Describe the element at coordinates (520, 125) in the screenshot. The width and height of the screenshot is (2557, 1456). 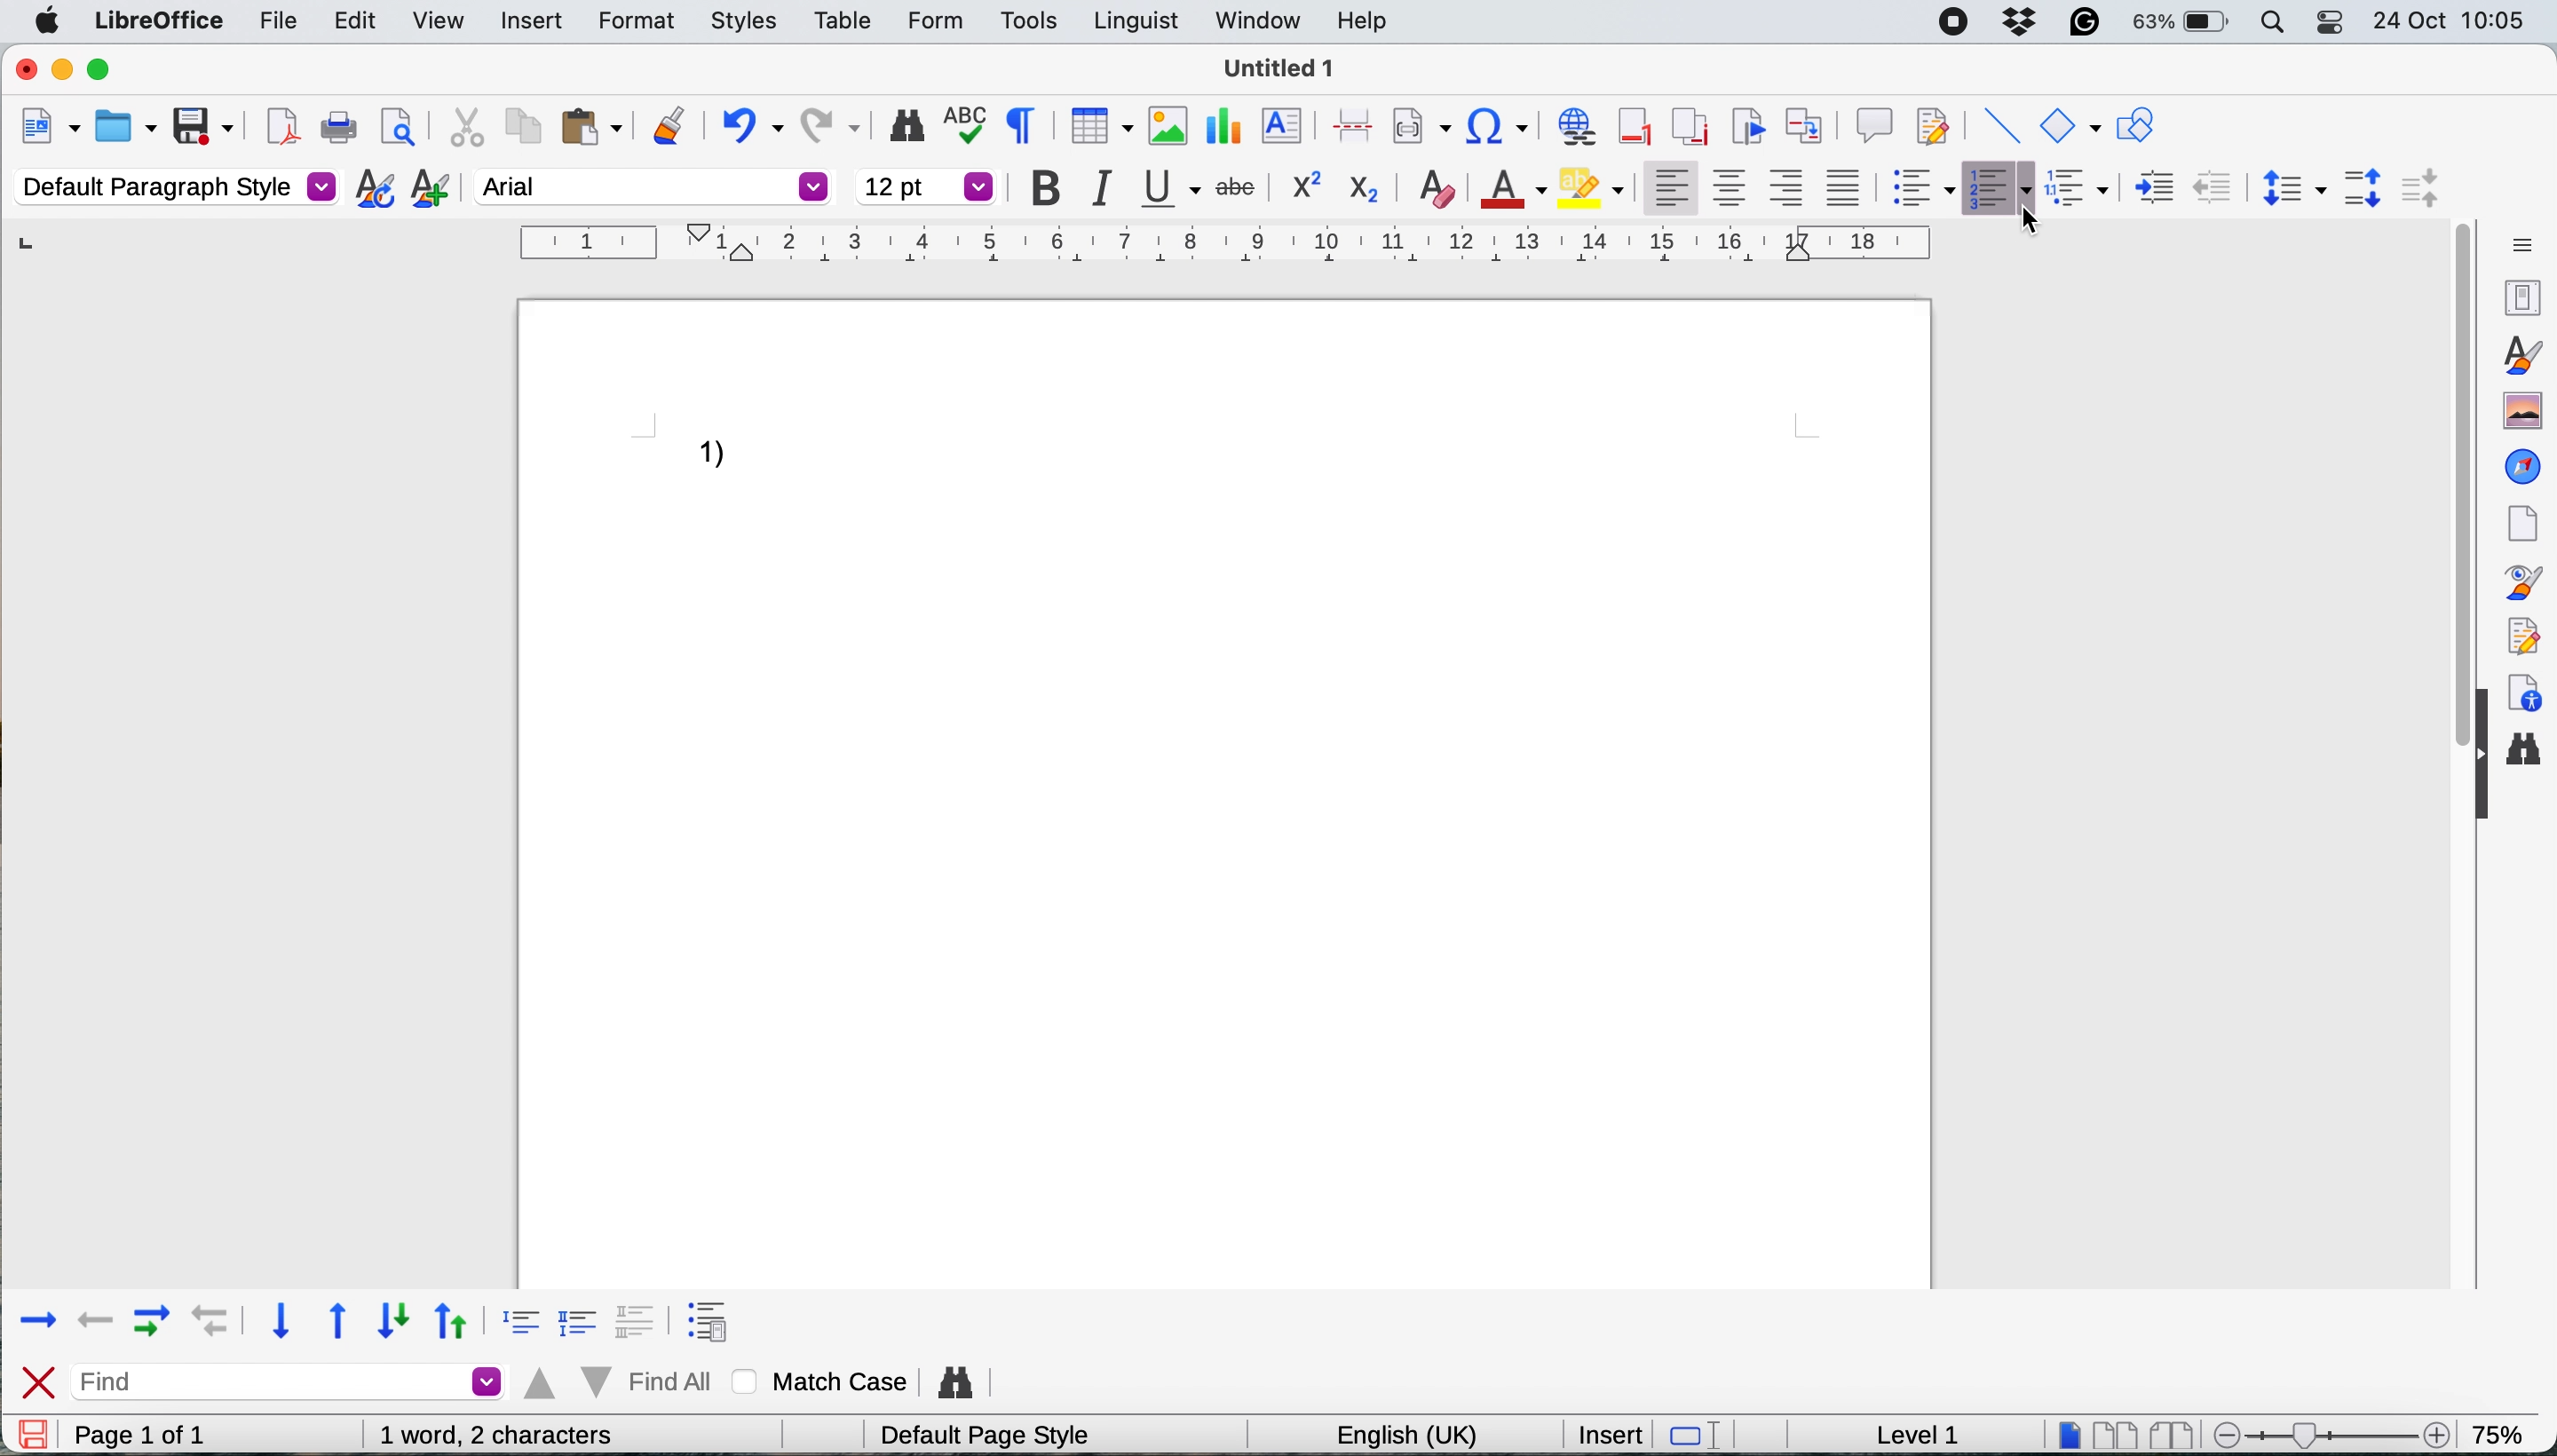
I see `copy` at that location.